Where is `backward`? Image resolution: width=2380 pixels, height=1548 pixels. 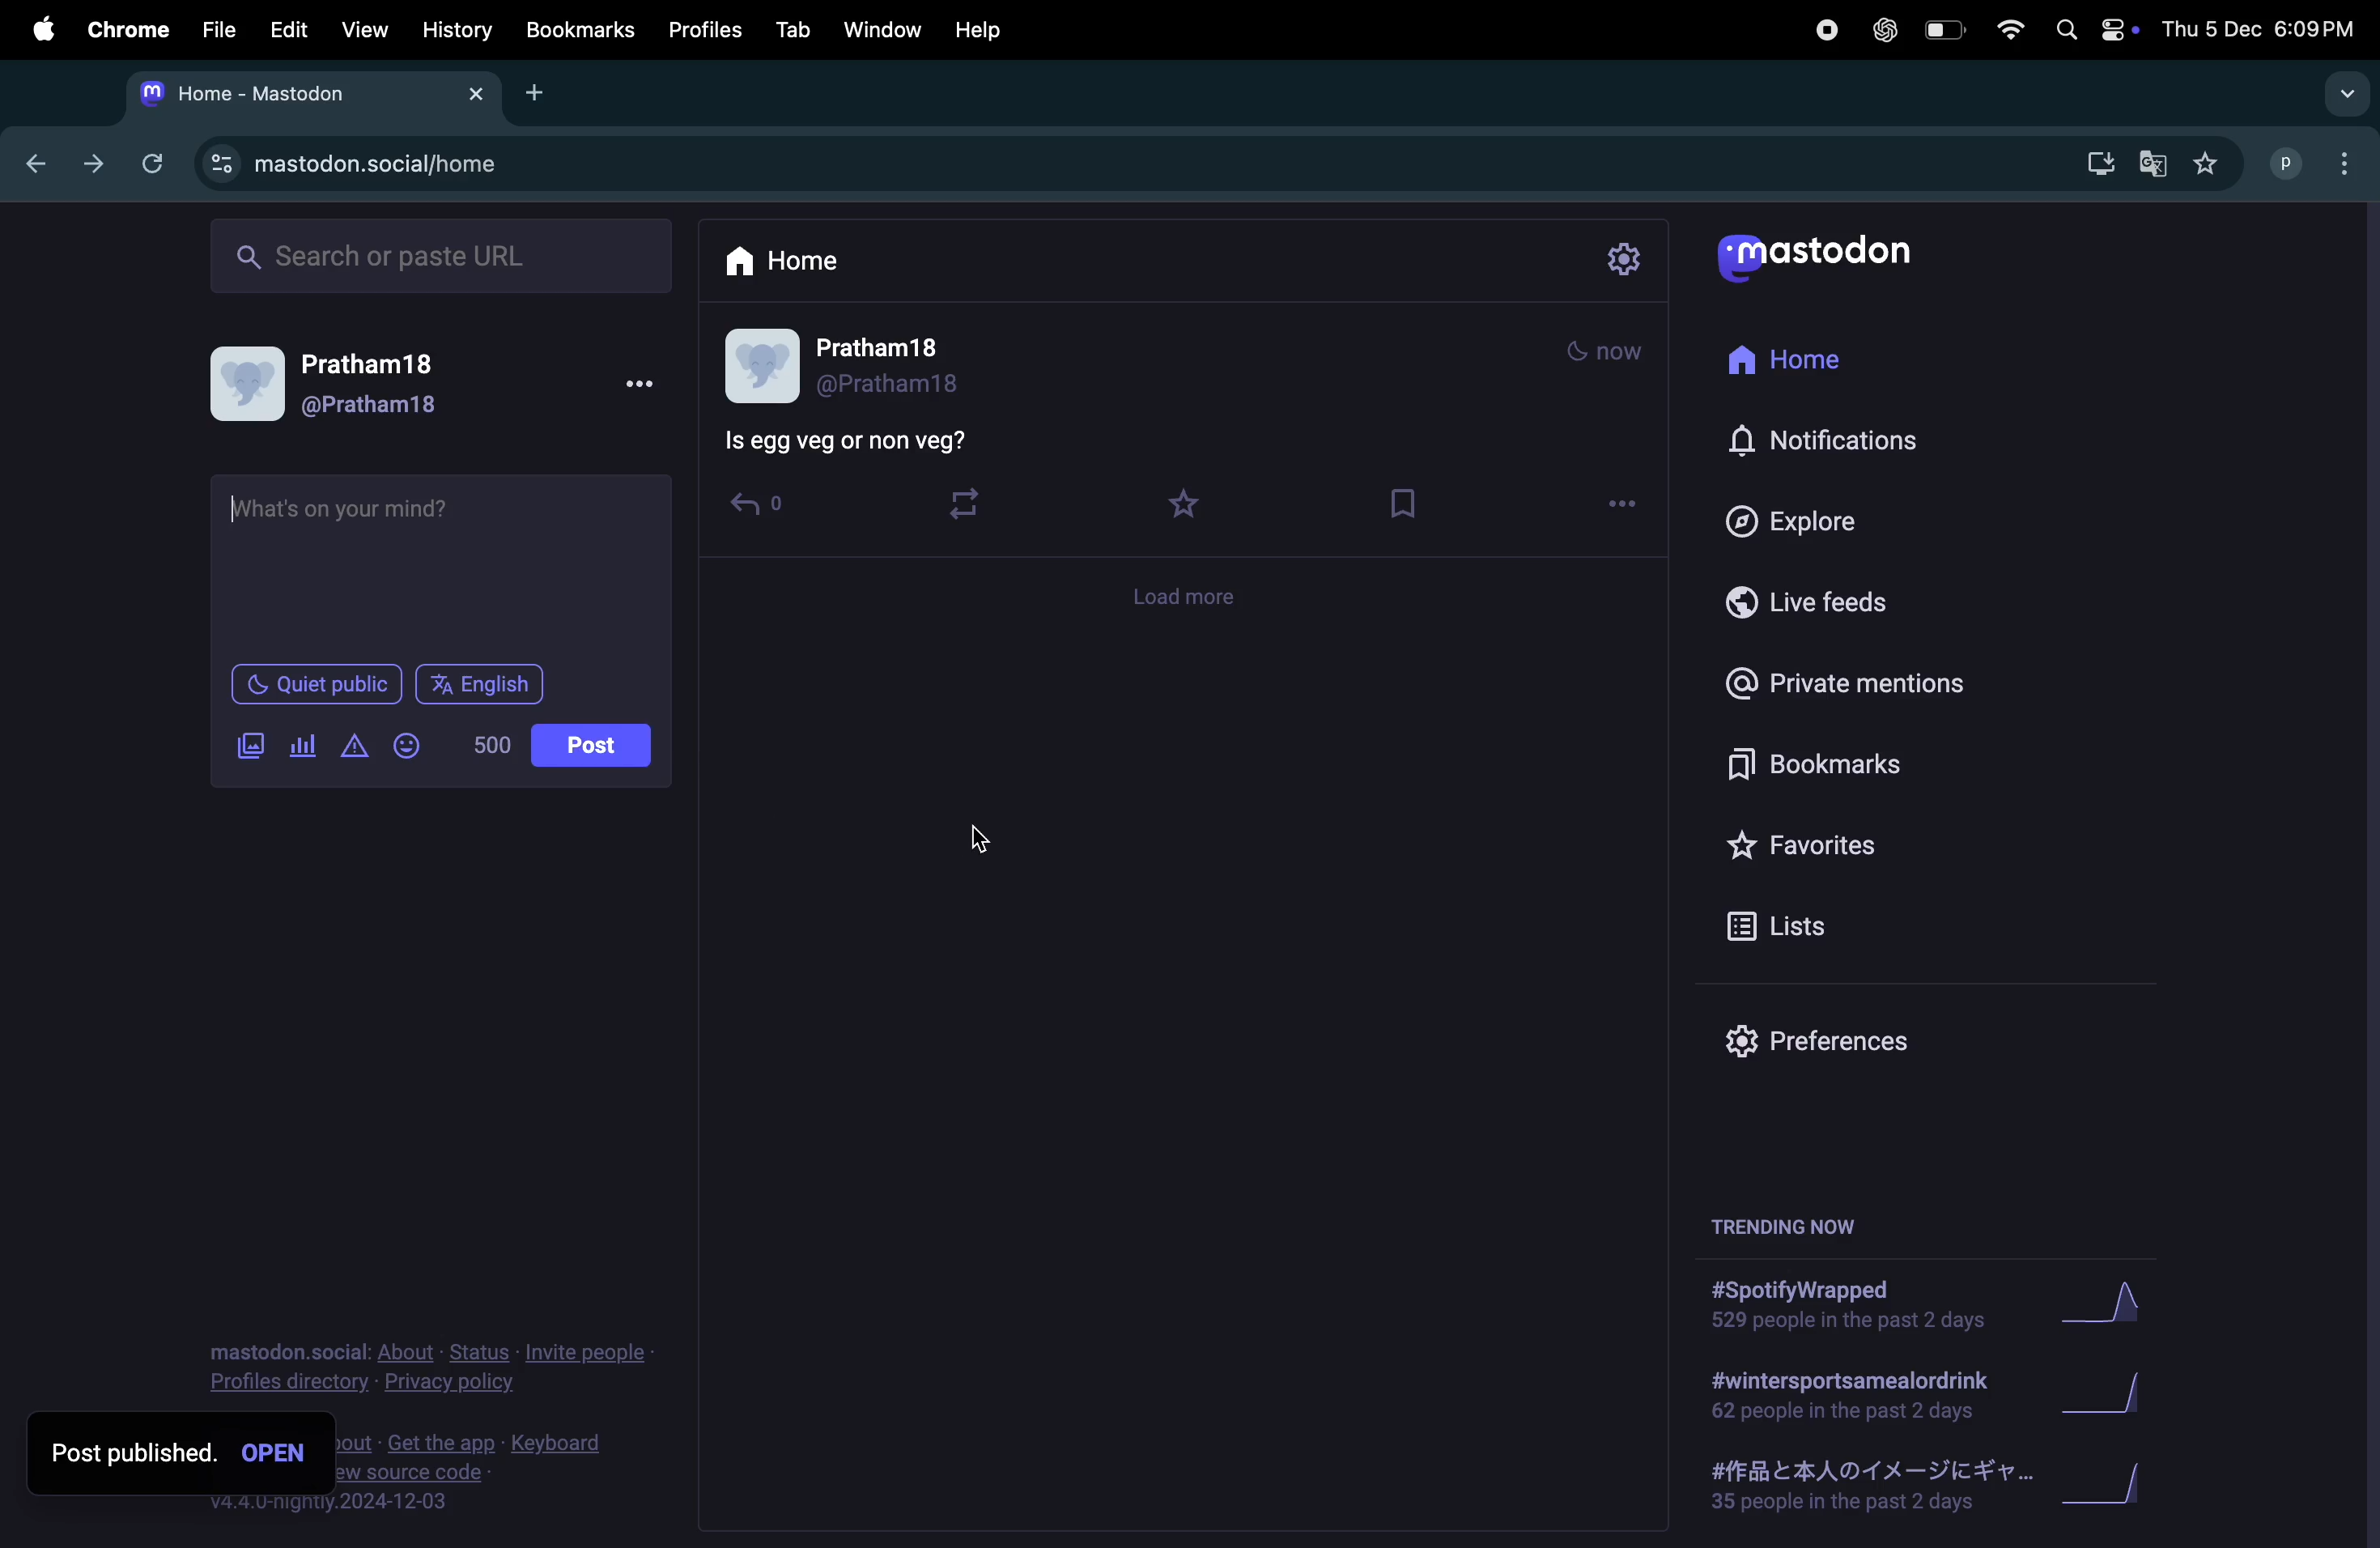 backward is located at coordinates (39, 165).